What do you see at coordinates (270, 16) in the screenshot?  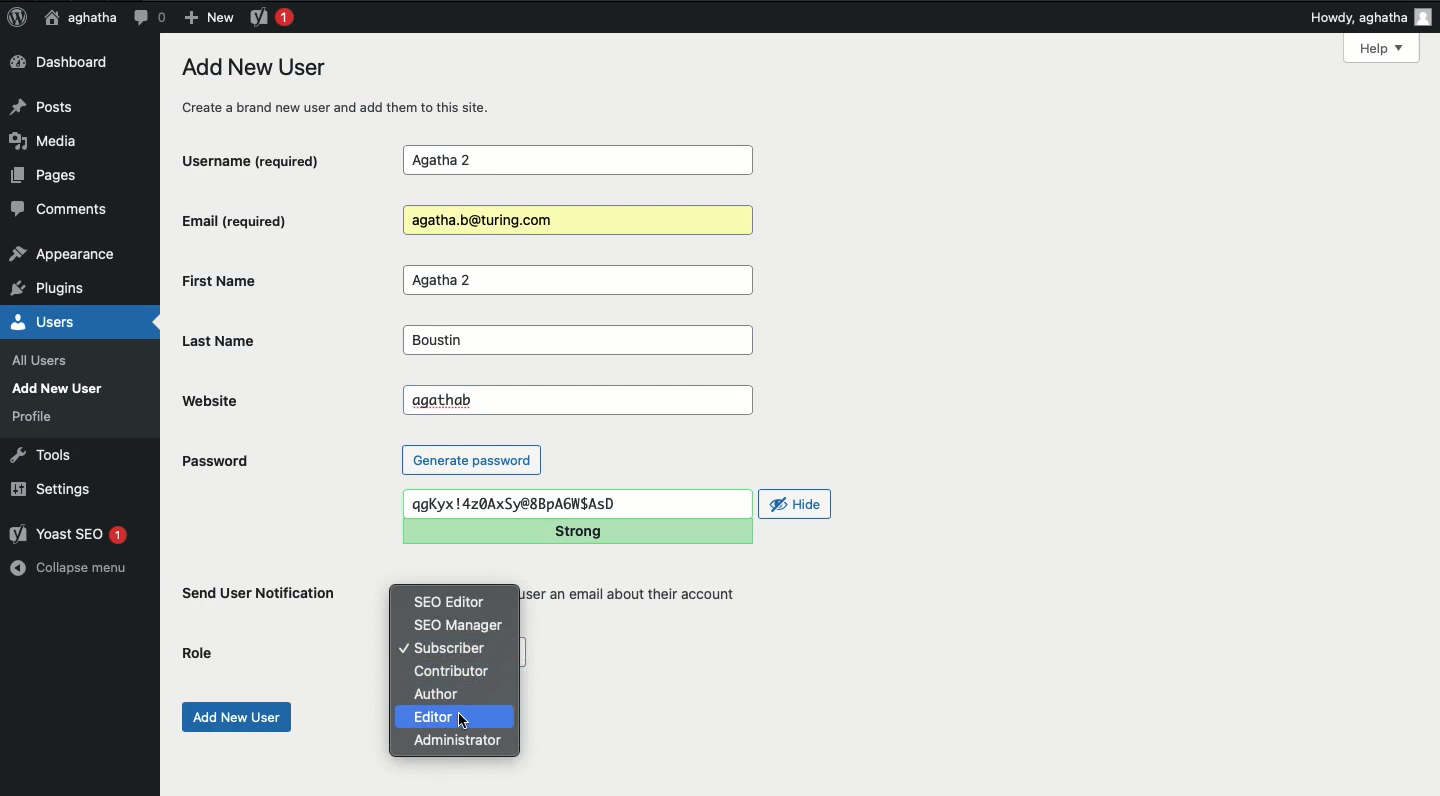 I see `Yoast` at bounding box center [270, 16].